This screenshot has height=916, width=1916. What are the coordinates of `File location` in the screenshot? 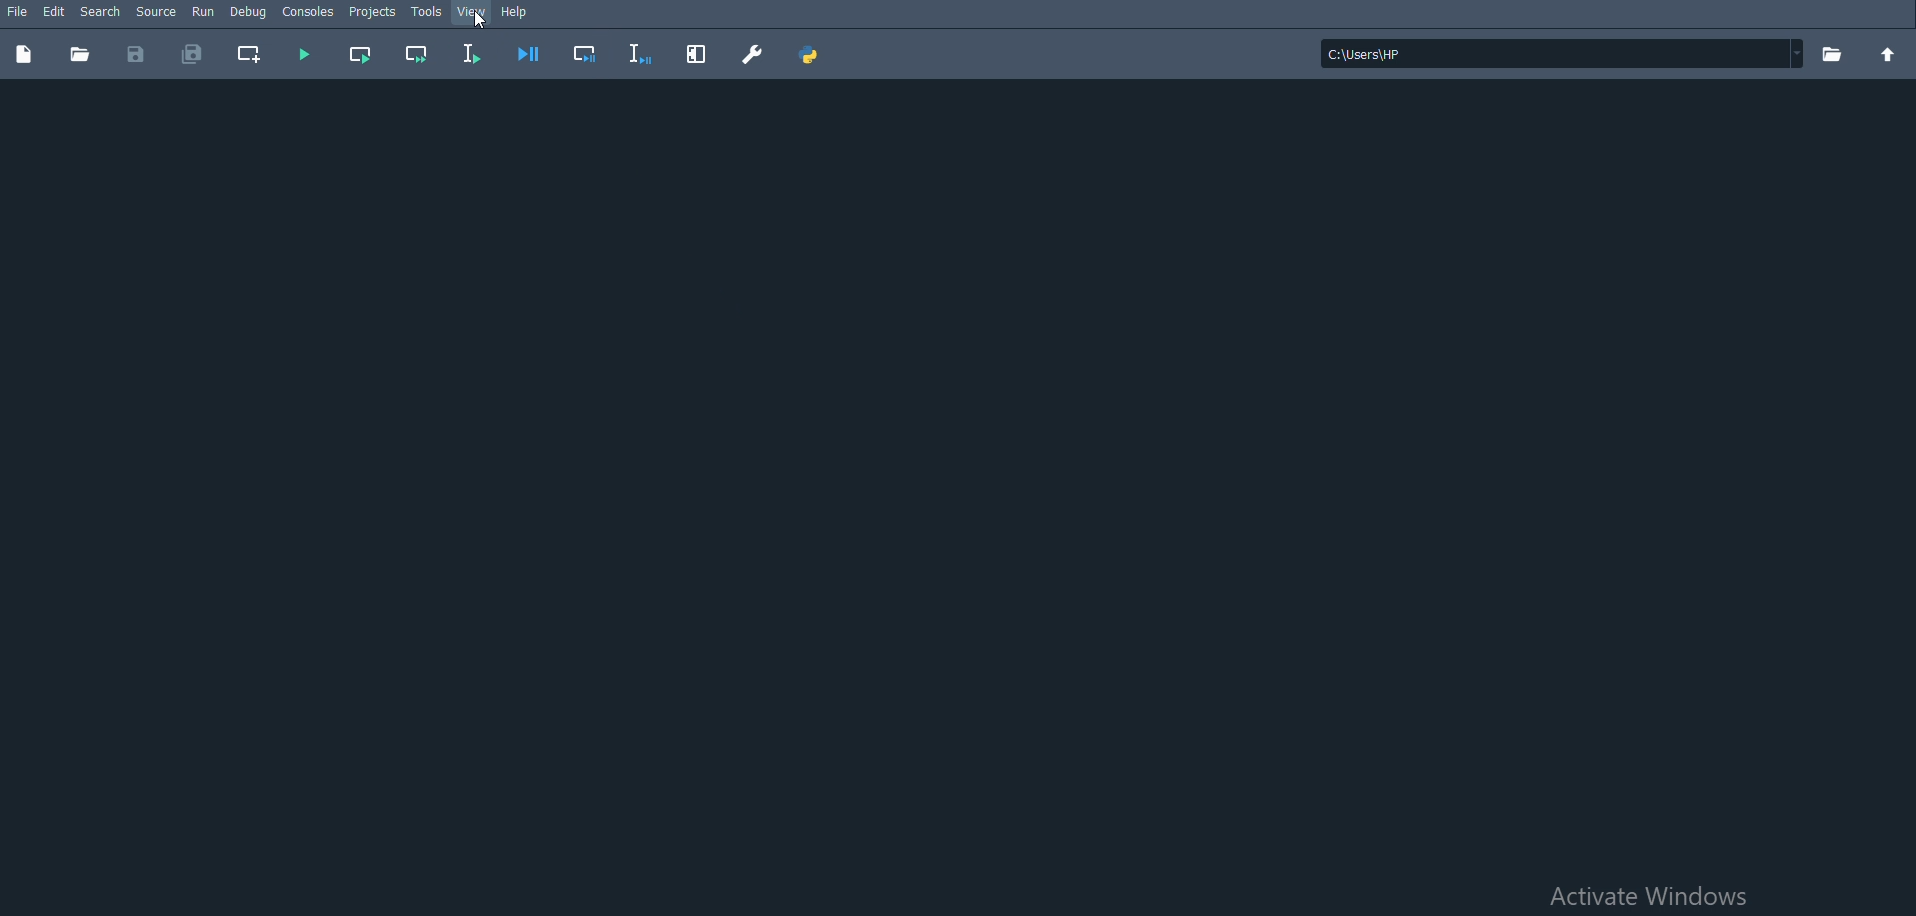 It's located at (1561, 54).